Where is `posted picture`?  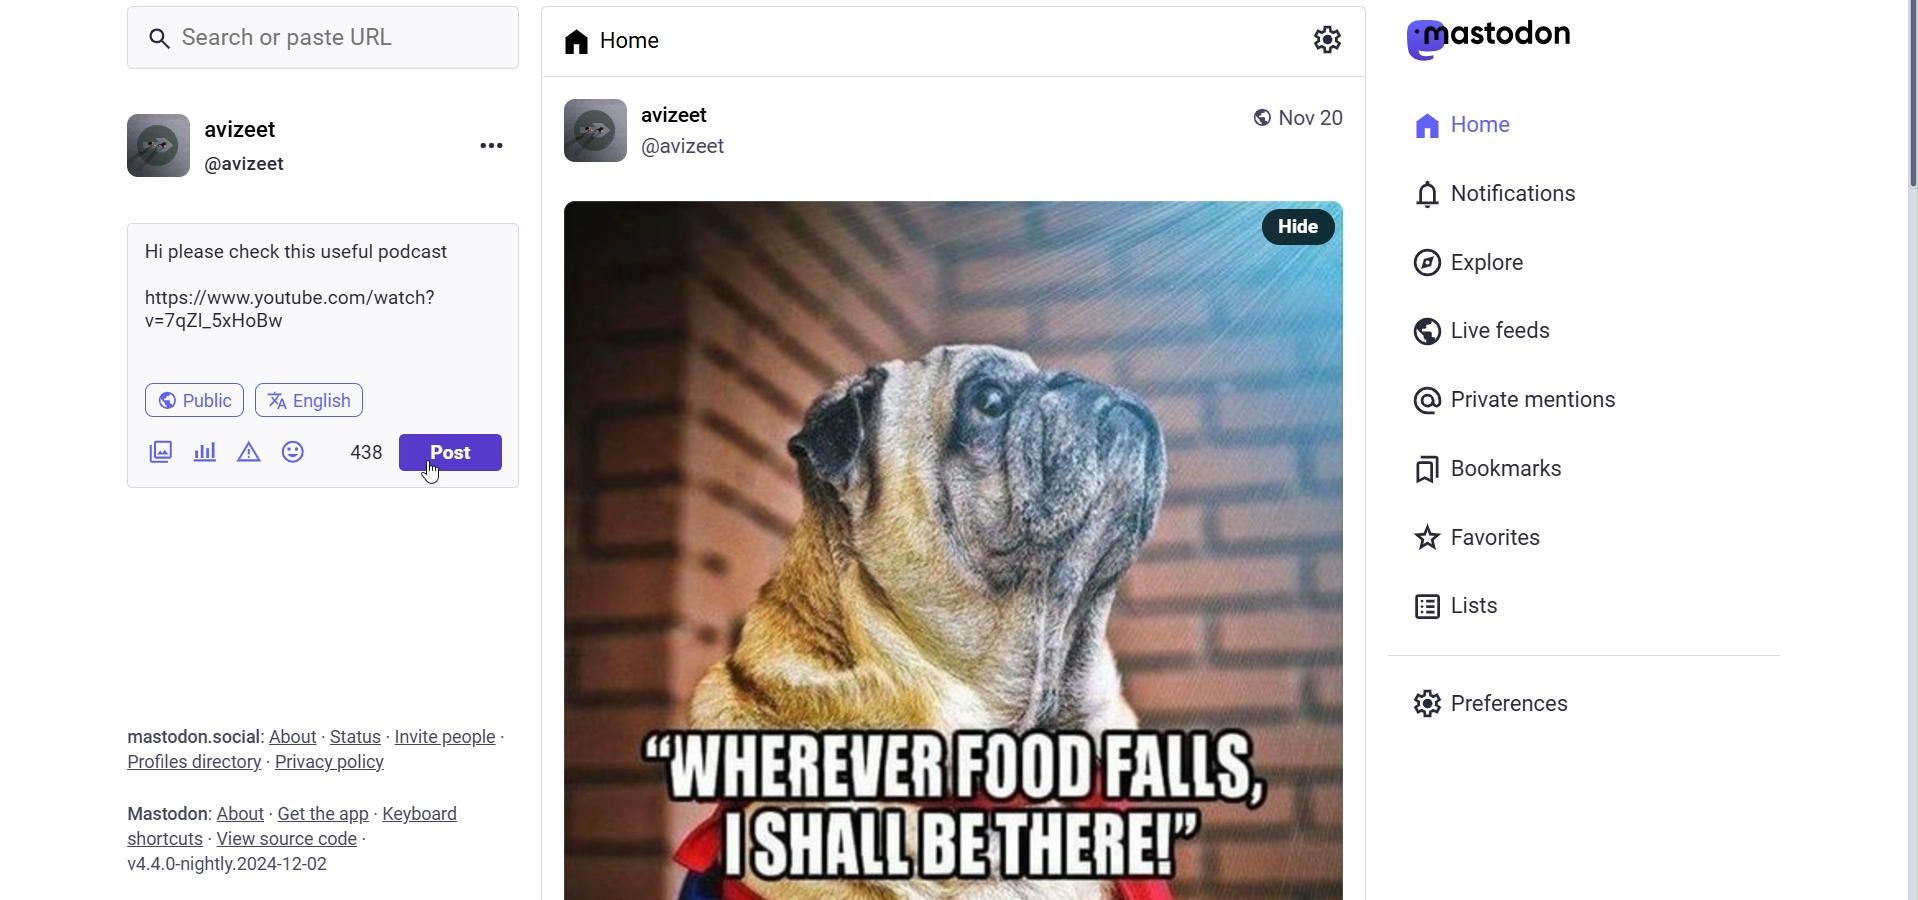 posted picture is located at coordinates (906, 552).